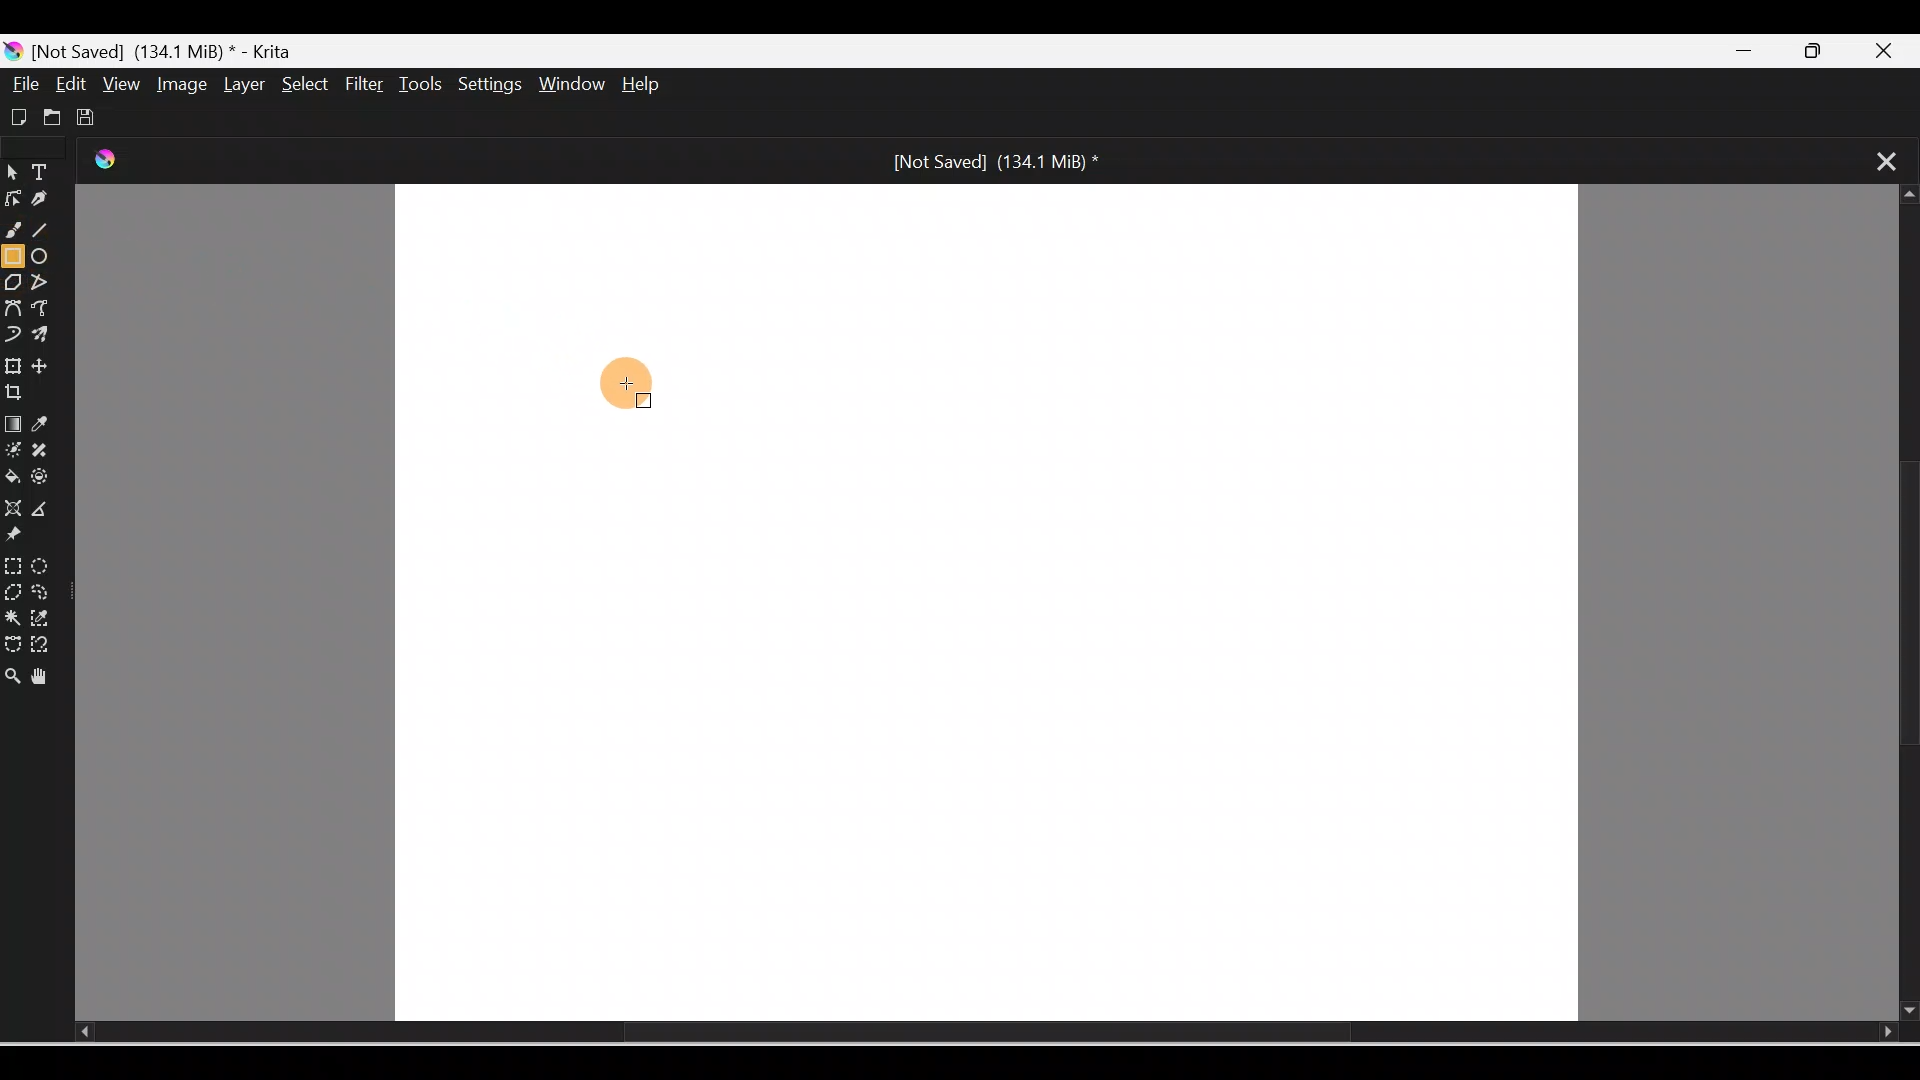  Describe the element at coordinates (16, 233) in the screenshot. I see `Freehand brush tool` at that location.